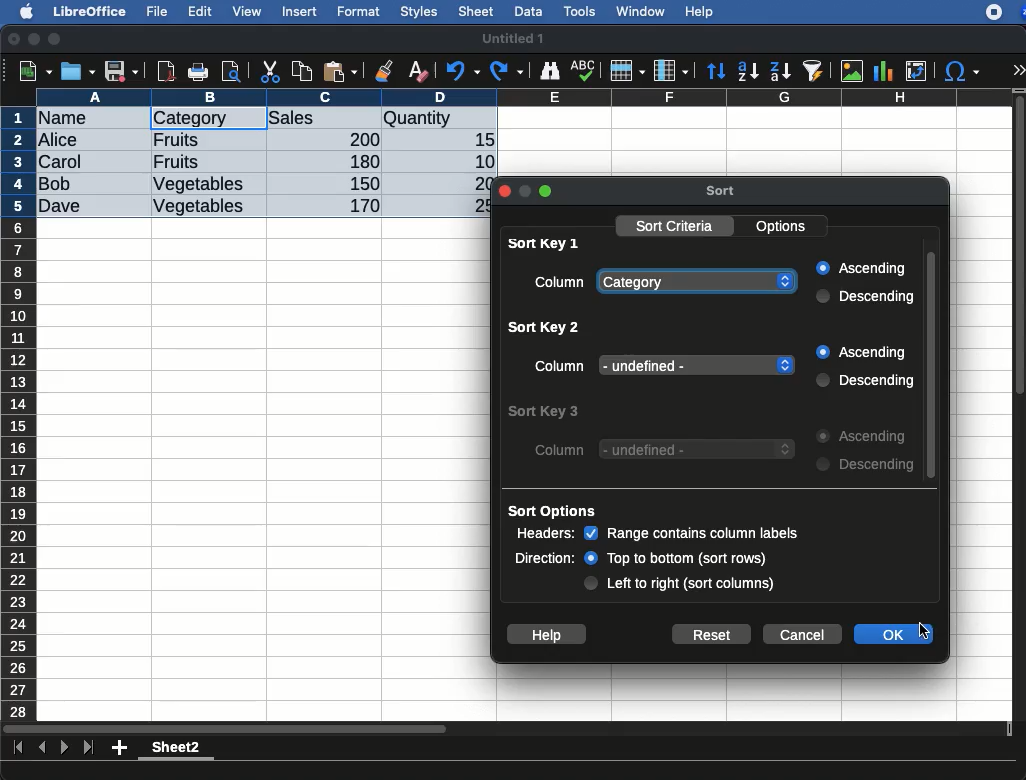 Image resolution: width=1026 pixels, height=780 pixels. What do you see at coordinates (154, 12) in the screenshot?
I see `file` at bounding box center [154, 12].